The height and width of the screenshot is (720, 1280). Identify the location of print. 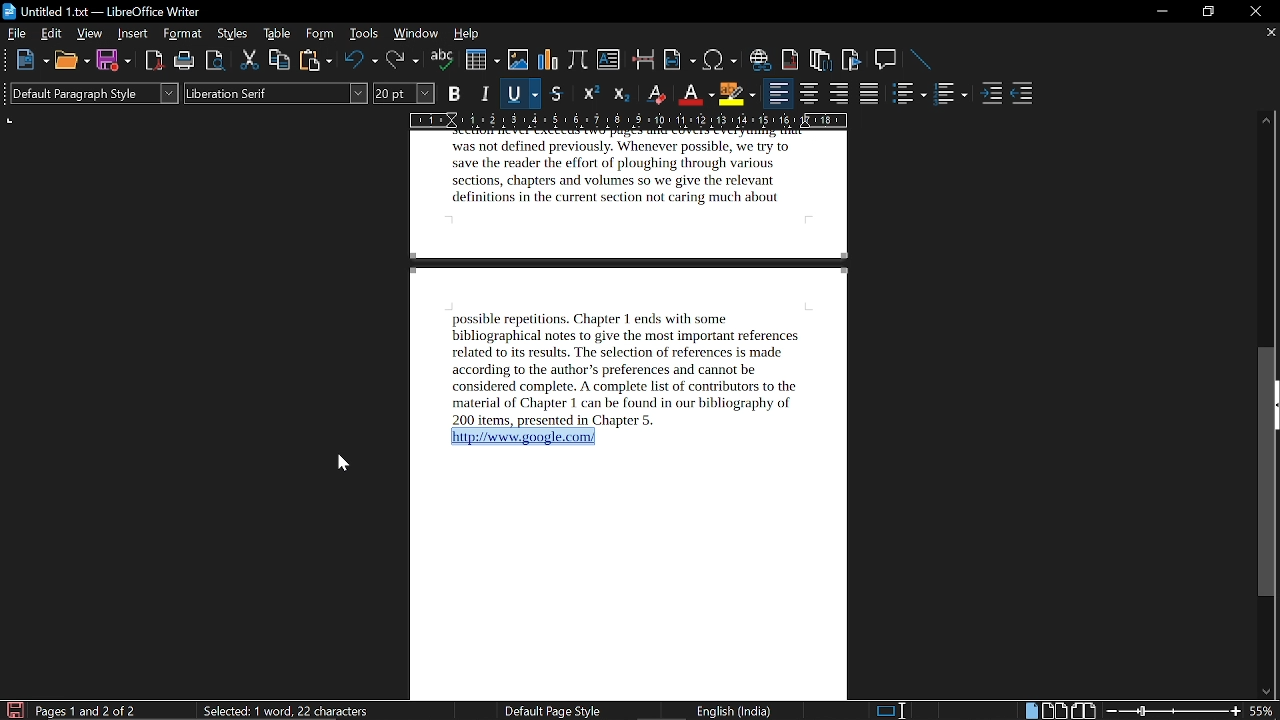
(184, 61).